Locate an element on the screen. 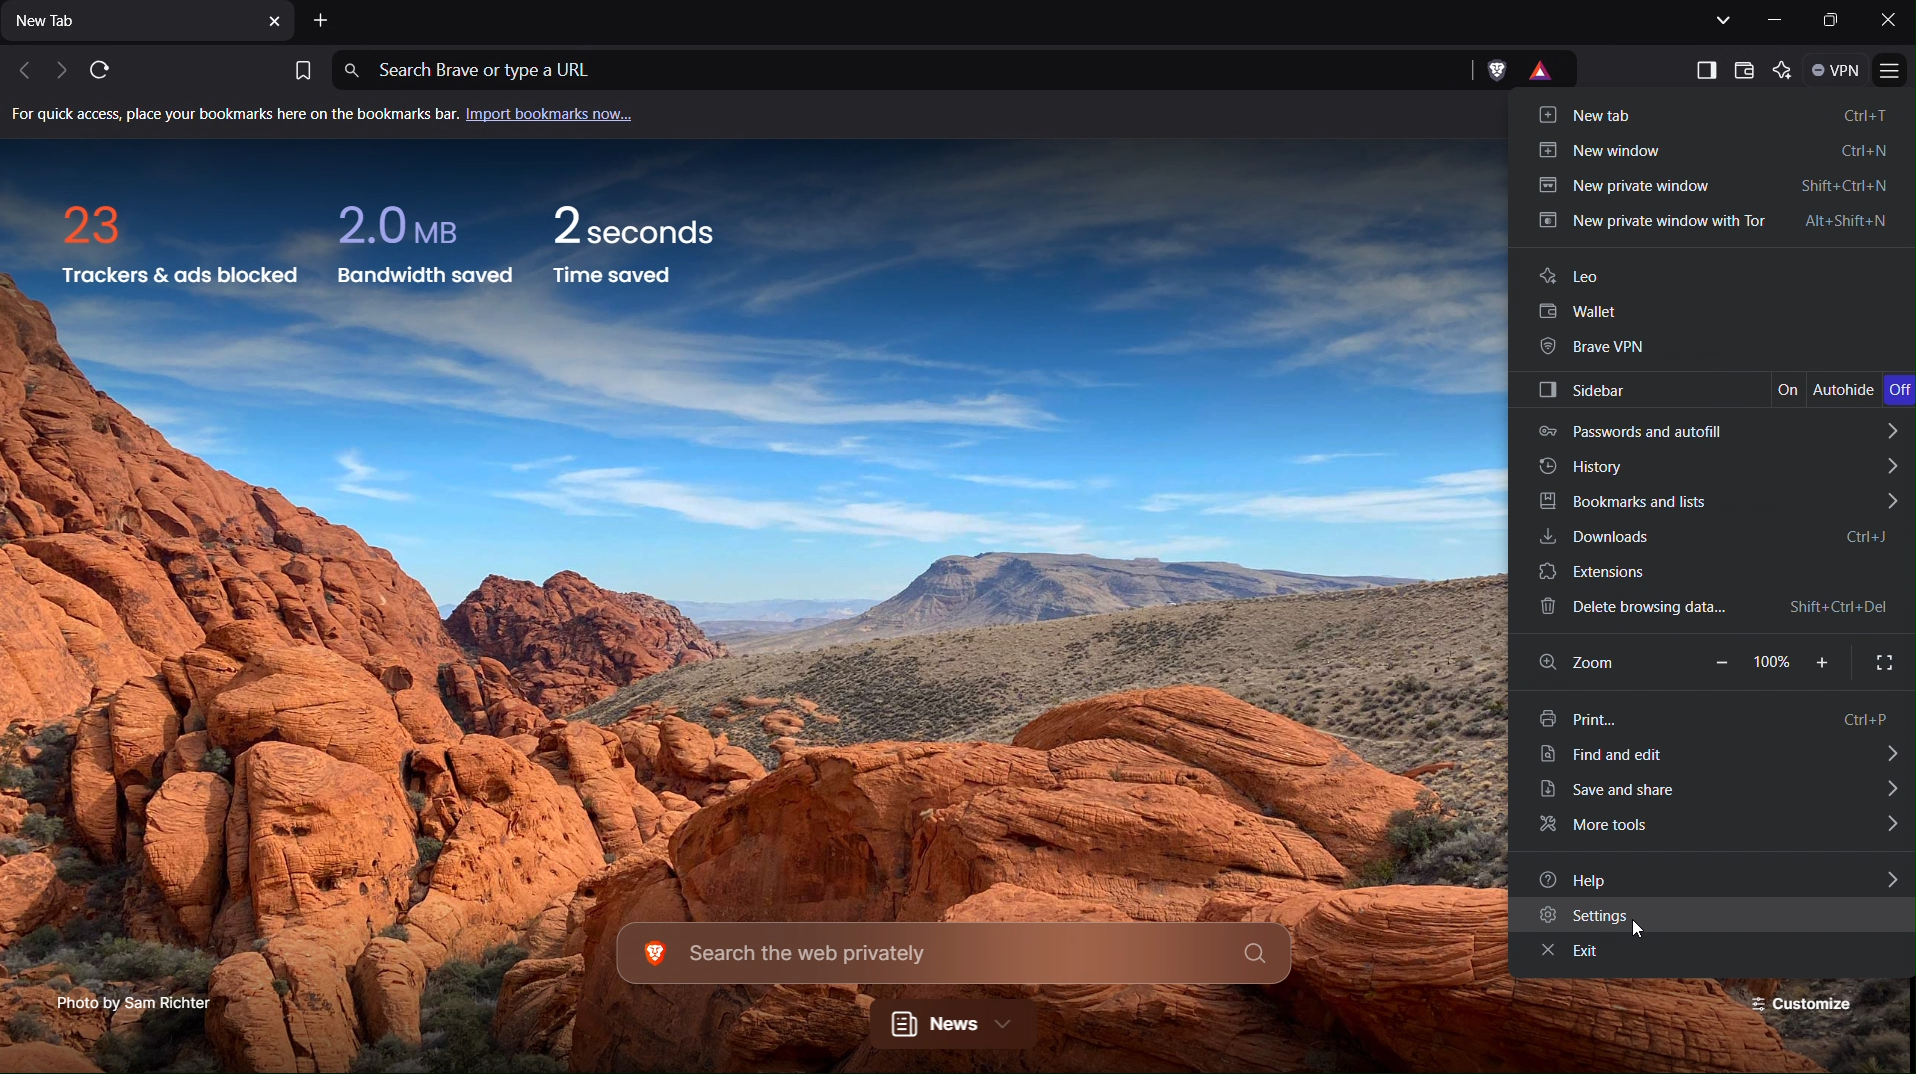 The height and width of the screenshot is (1074, 1916). Time saved is located at coordinates (648, 244).